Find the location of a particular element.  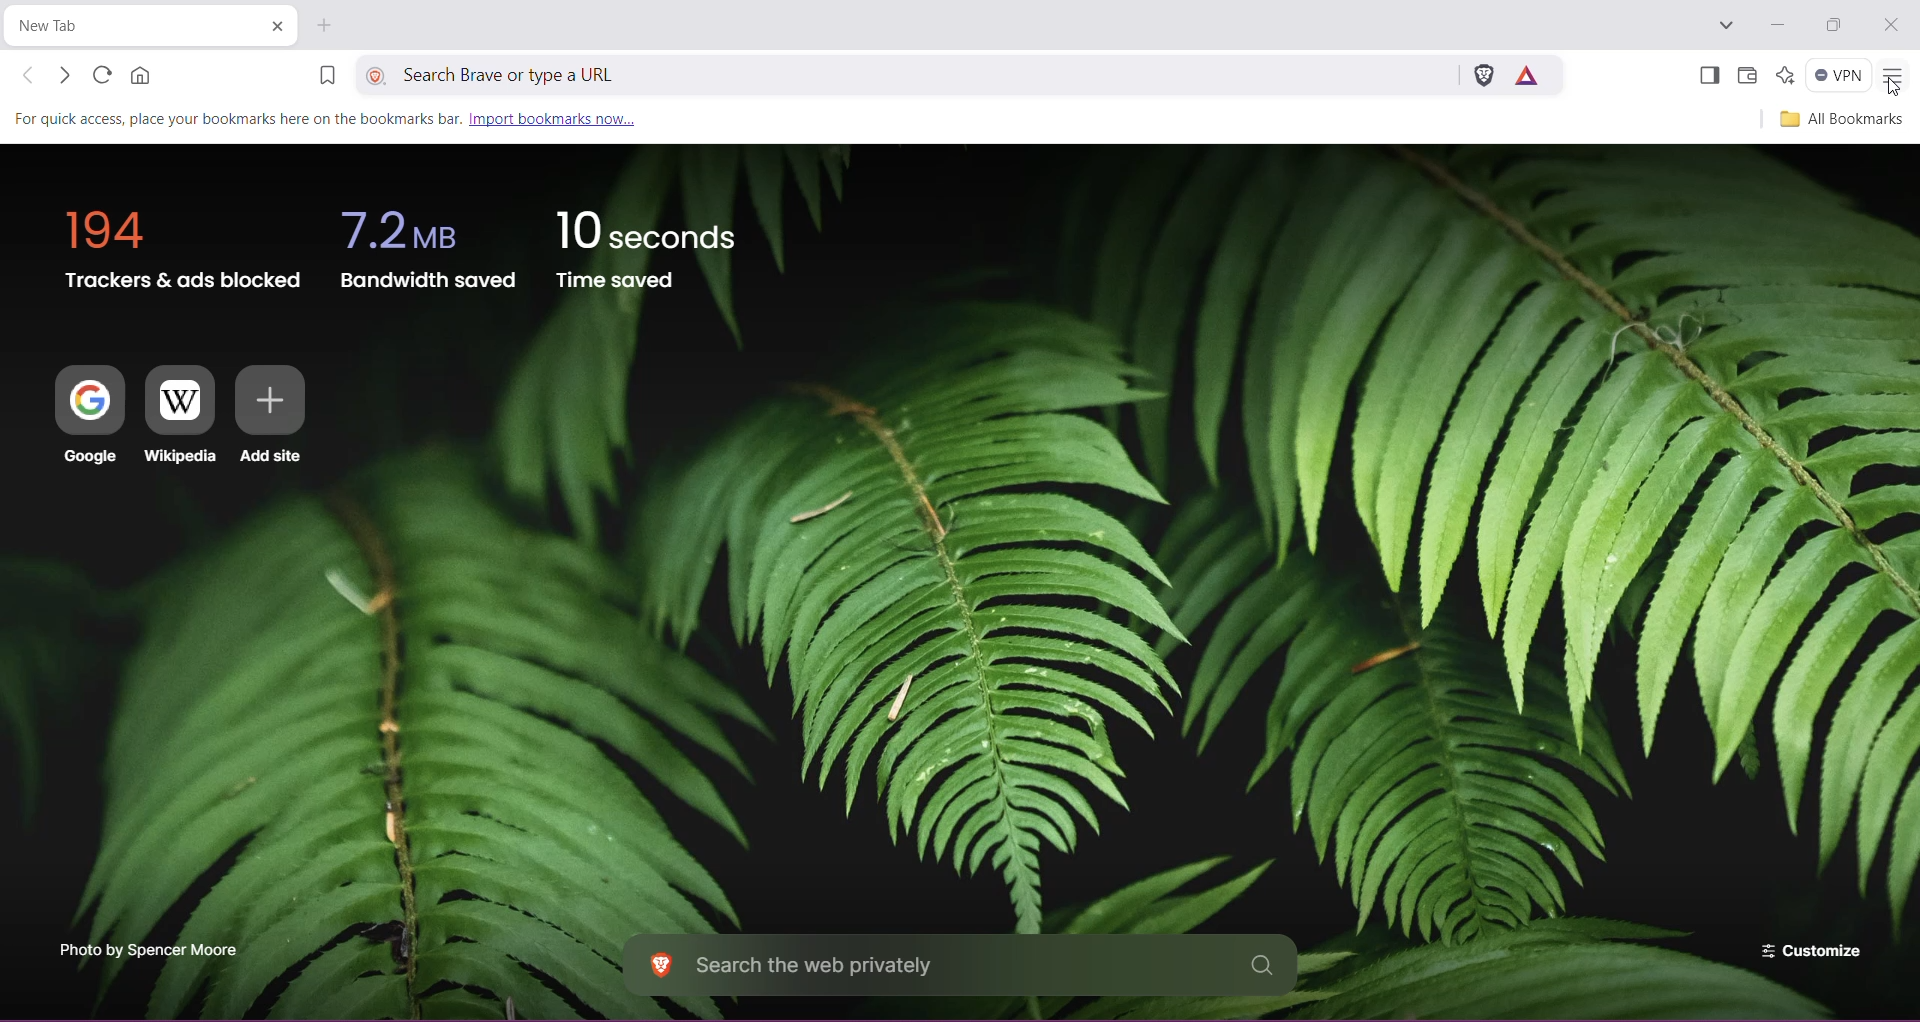

Import Bookmarks now is located at coordinates (335, 117).